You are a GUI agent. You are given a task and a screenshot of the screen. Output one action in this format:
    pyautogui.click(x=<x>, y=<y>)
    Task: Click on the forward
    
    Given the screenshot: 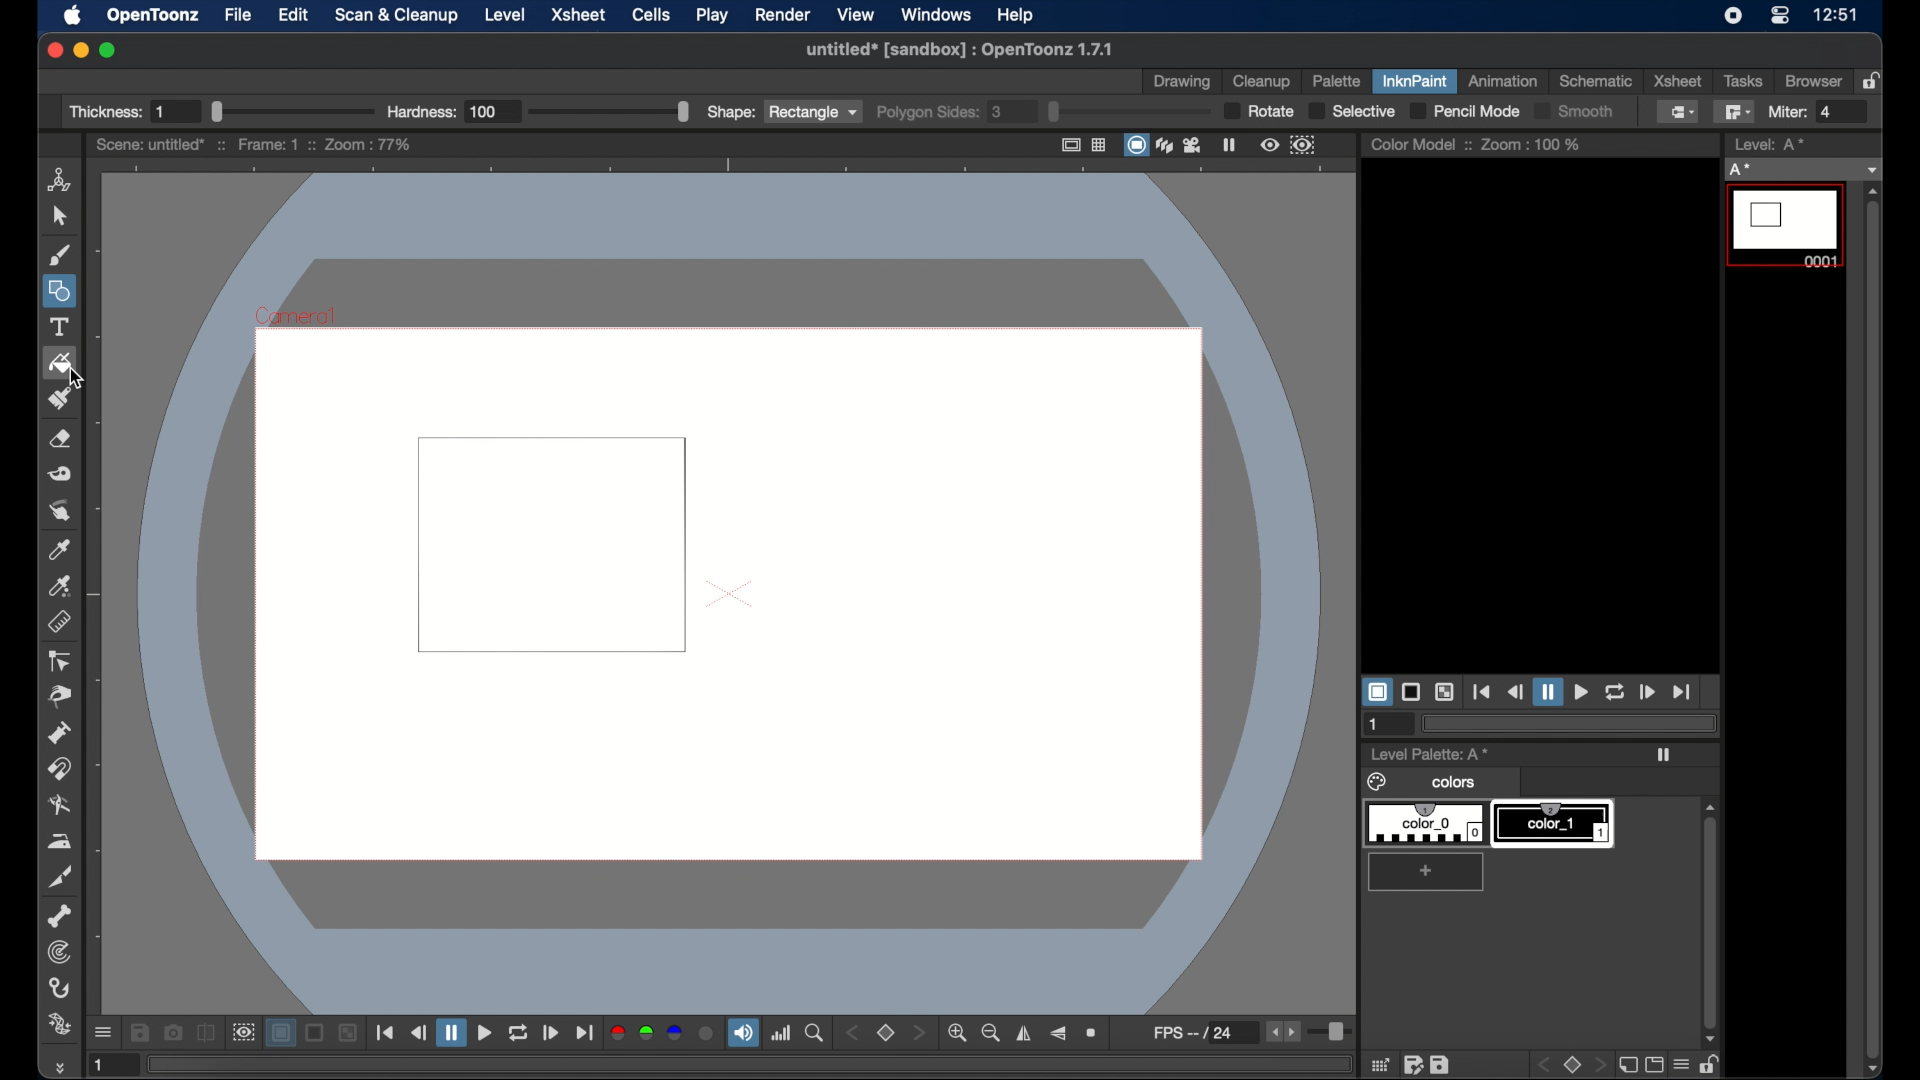 What is the action you would take?
    pyautogui.click(x=551, y=1033)
    